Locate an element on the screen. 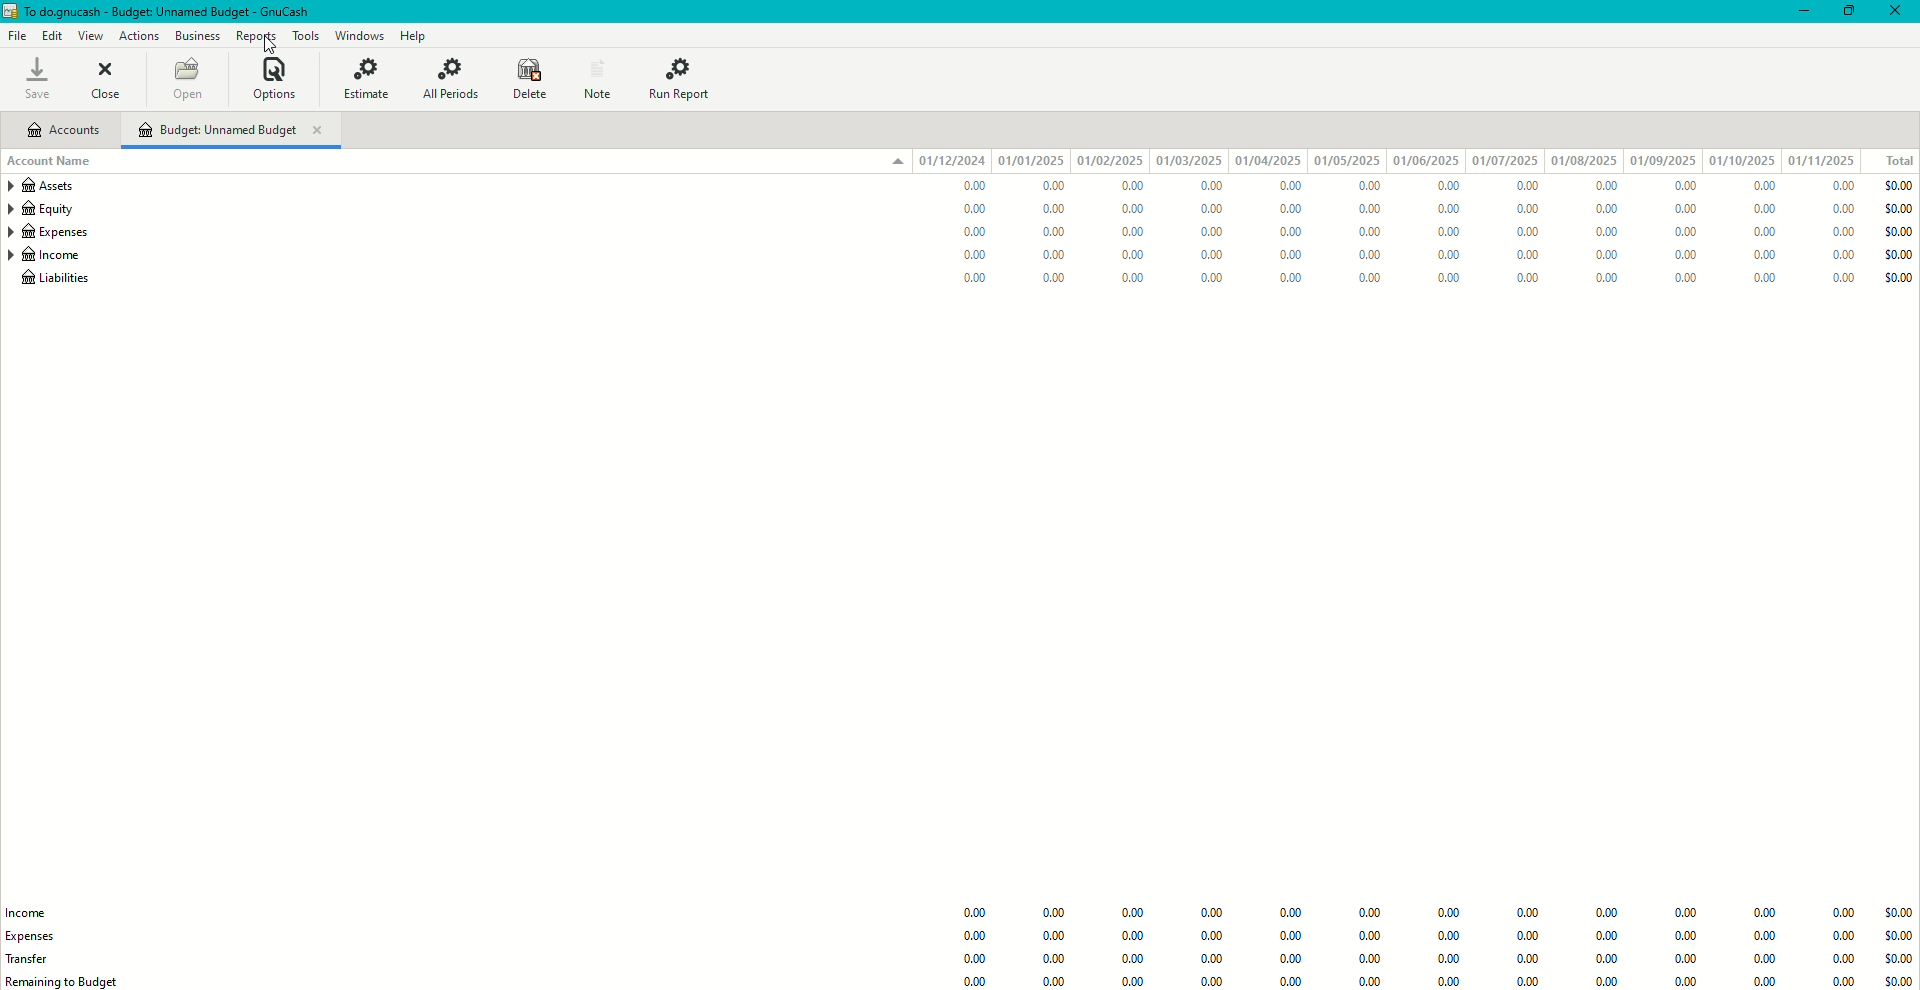 This screenshot has width=1920, height=990. 0.00 is located at coordinates (1451, 980).